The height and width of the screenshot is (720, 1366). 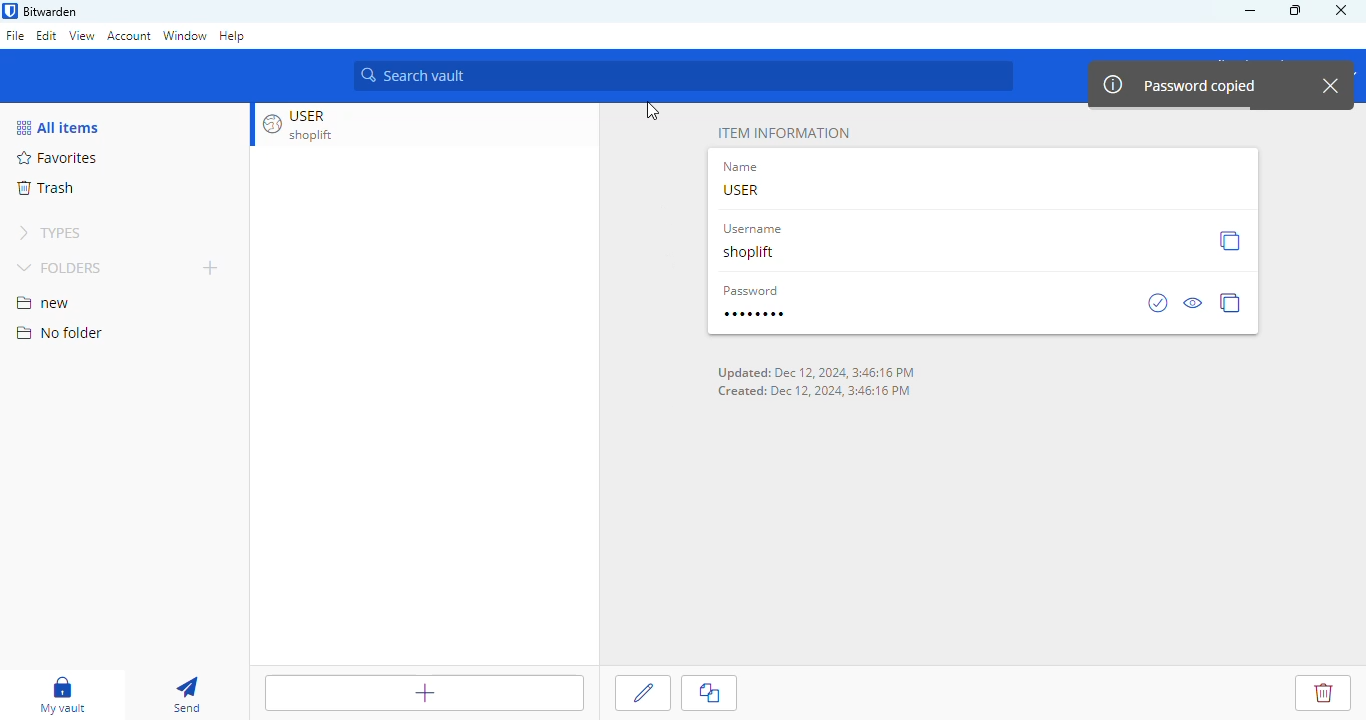 What do you see at coordinates (210, 267) in the screenshot?
I see `add folder` at bounding box center [210, 267].